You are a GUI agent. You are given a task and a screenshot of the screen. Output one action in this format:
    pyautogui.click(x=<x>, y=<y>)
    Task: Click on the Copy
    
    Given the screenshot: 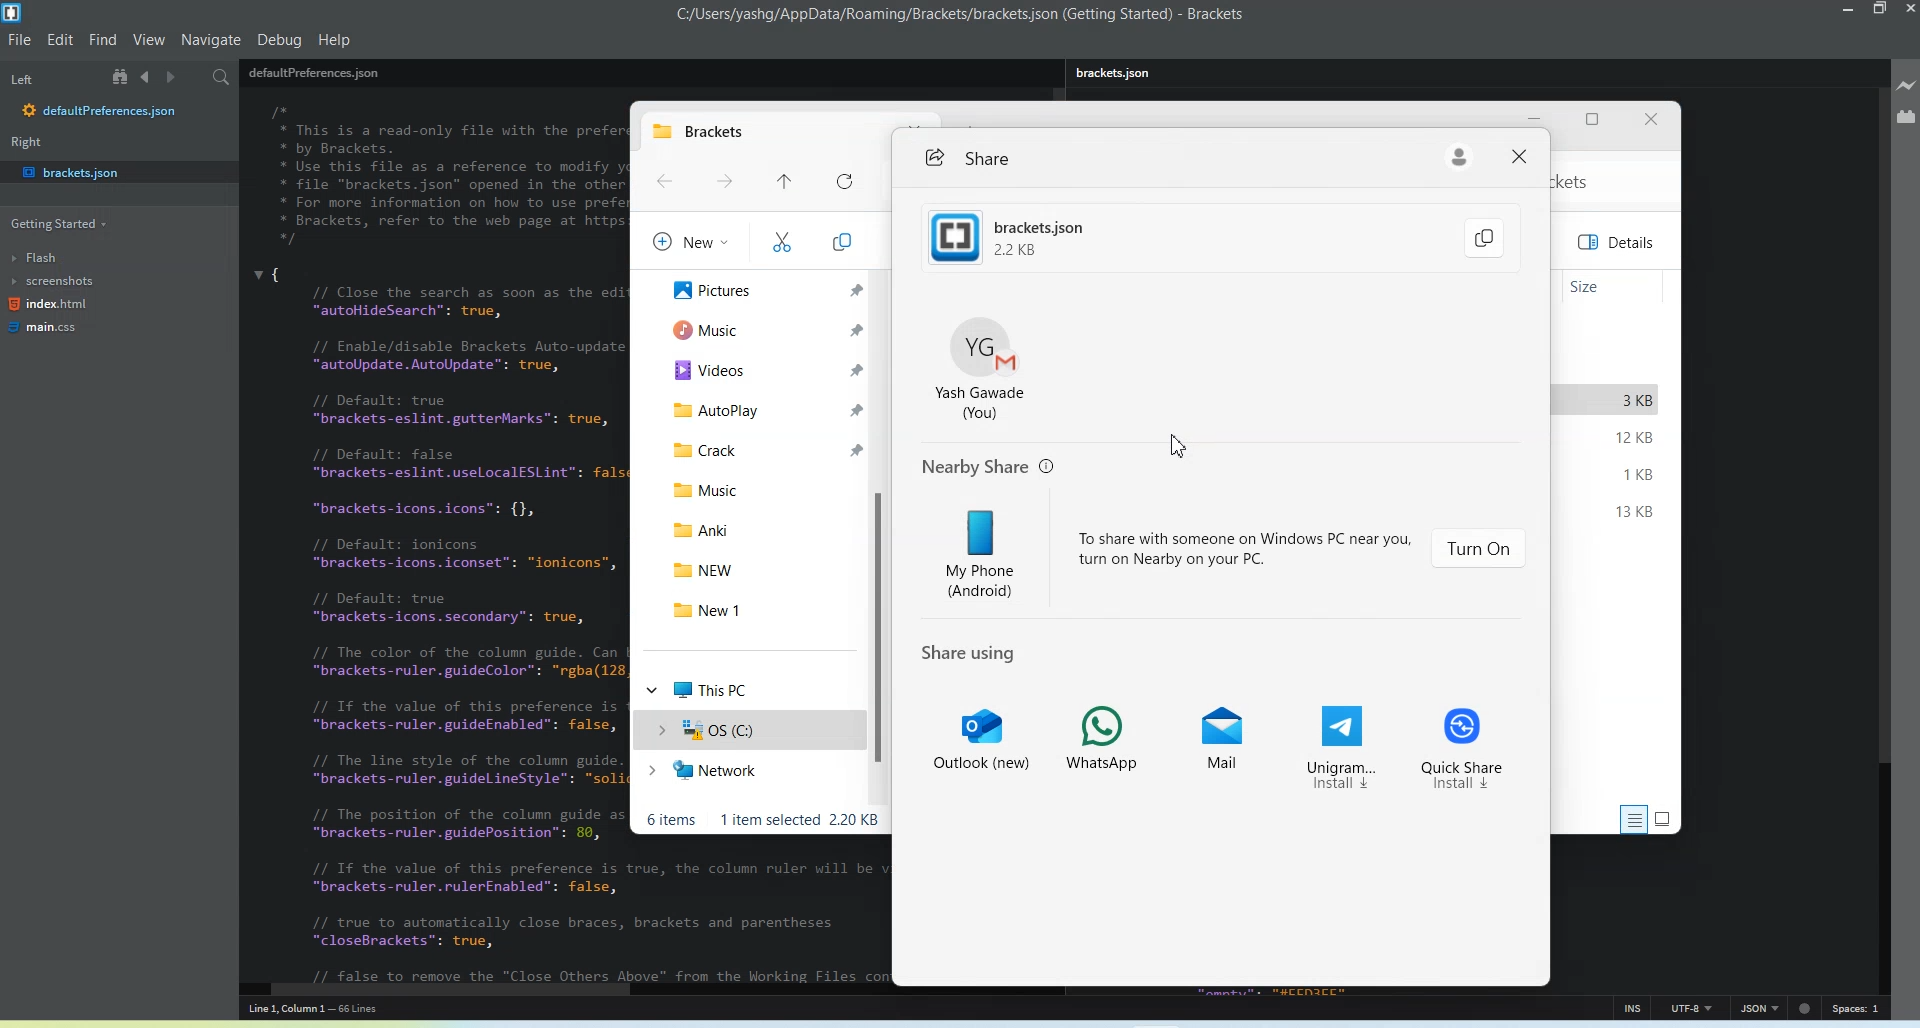 What is the action you would take?
    pyautogui.click(x=1485, y=238)
    